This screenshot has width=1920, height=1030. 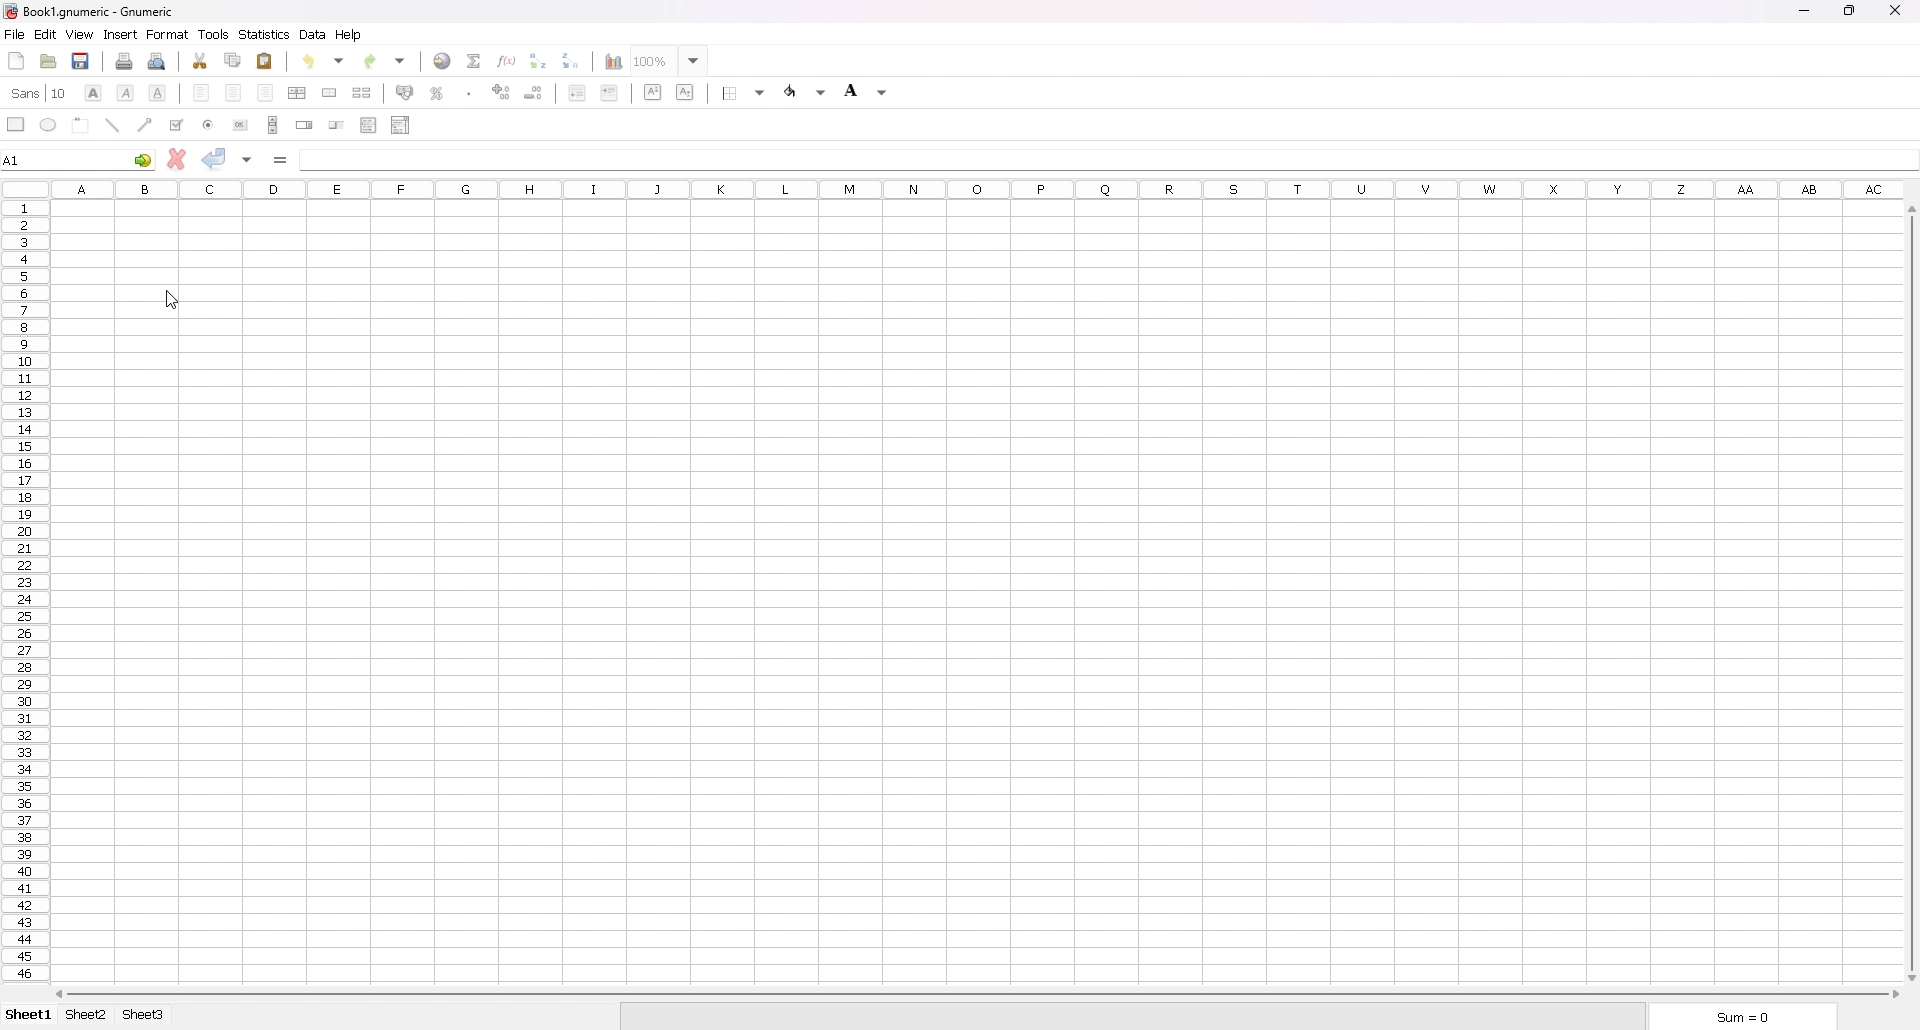 I want to click on cancel changes, so click(x=177, y=158).